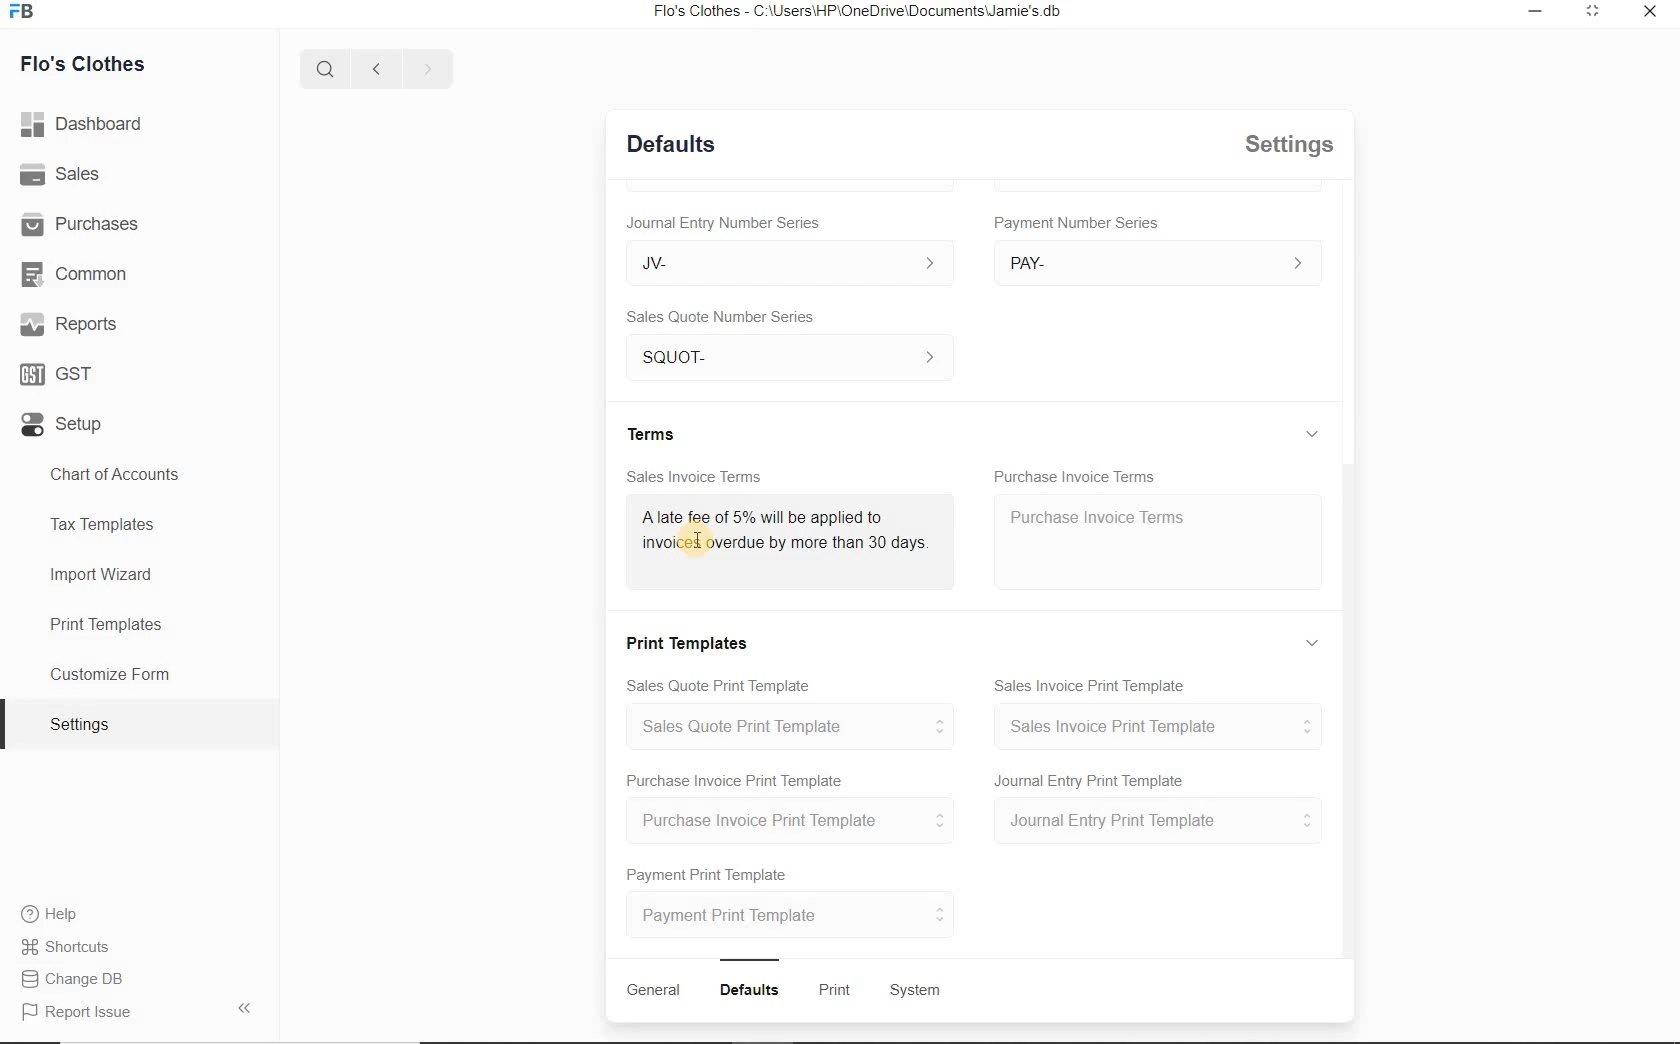  Describe the element at coordinates (87, 126) in the screenshot. I see `Dashboard` at that location.